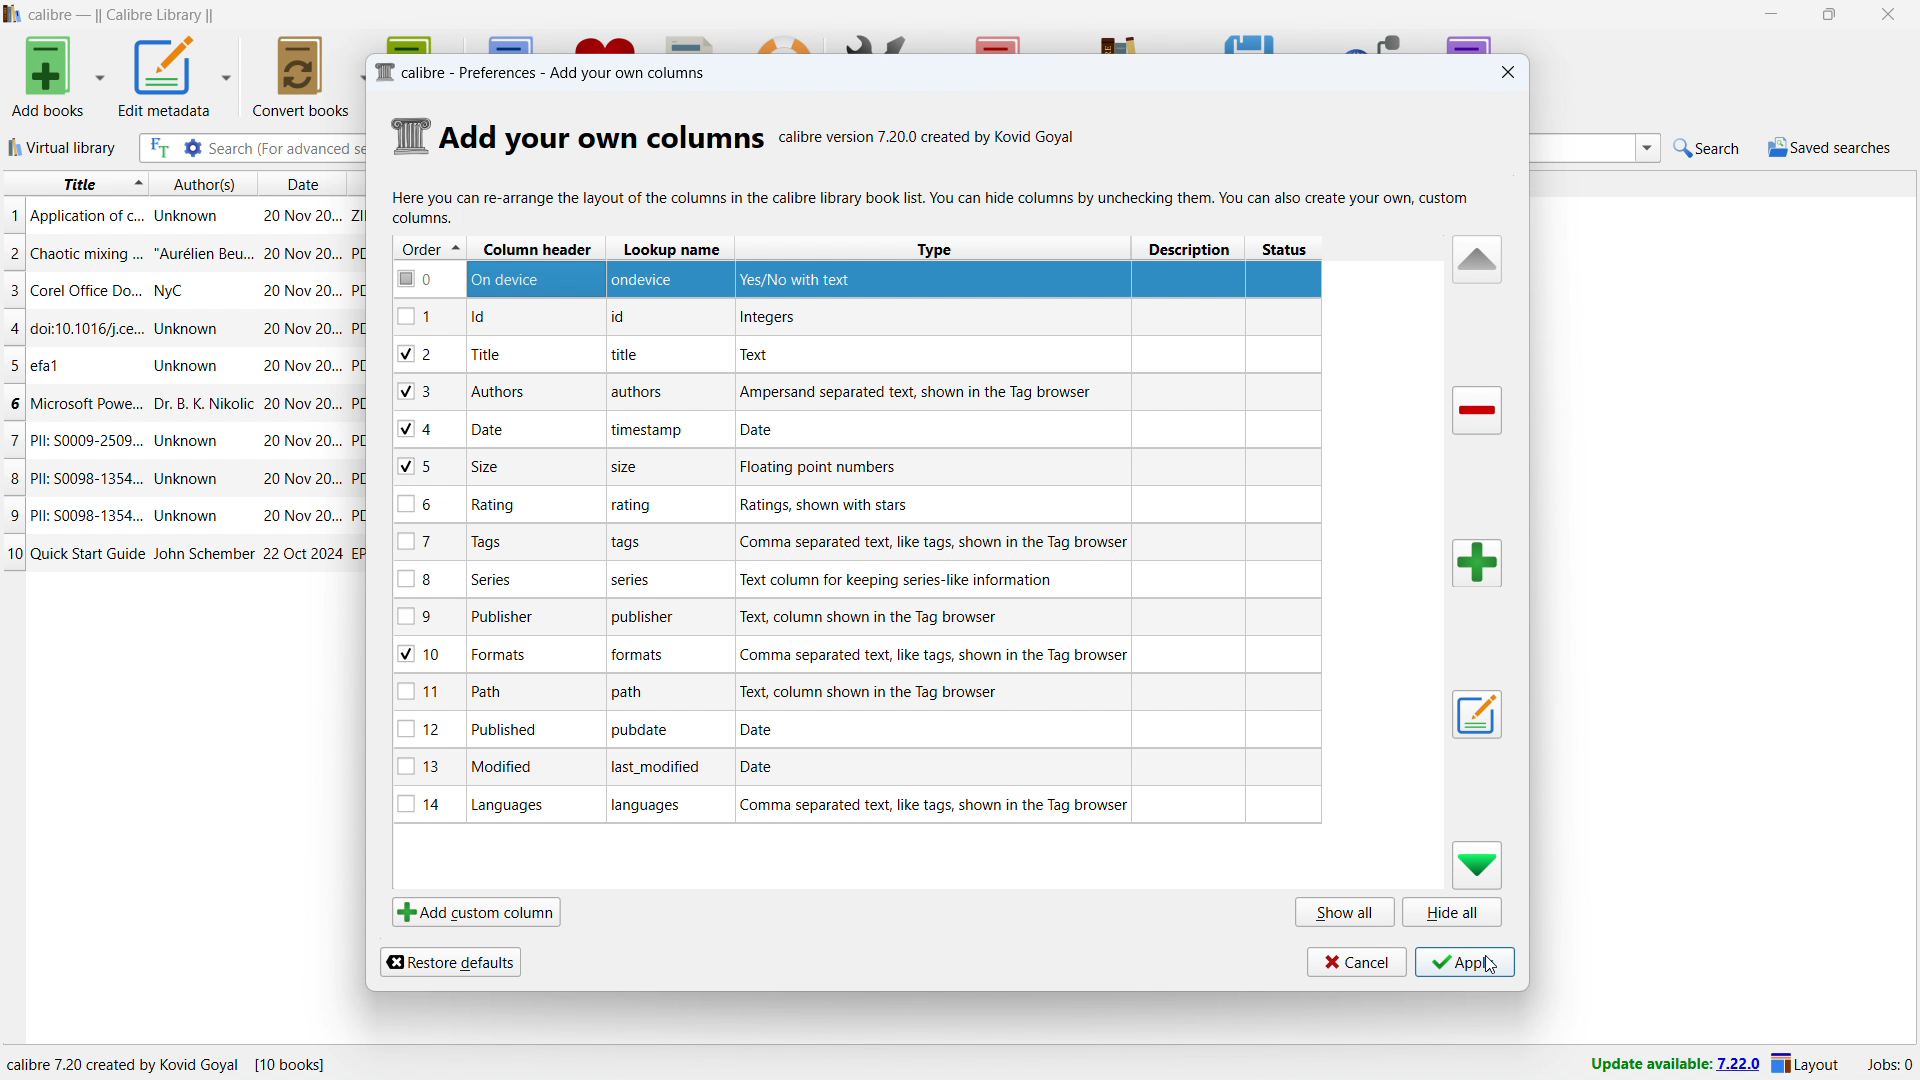 This screenshot has height=1080, width=1920. Describe the element at coordinates (1828, 15) in the screenshot. I see `maximize` at that location.